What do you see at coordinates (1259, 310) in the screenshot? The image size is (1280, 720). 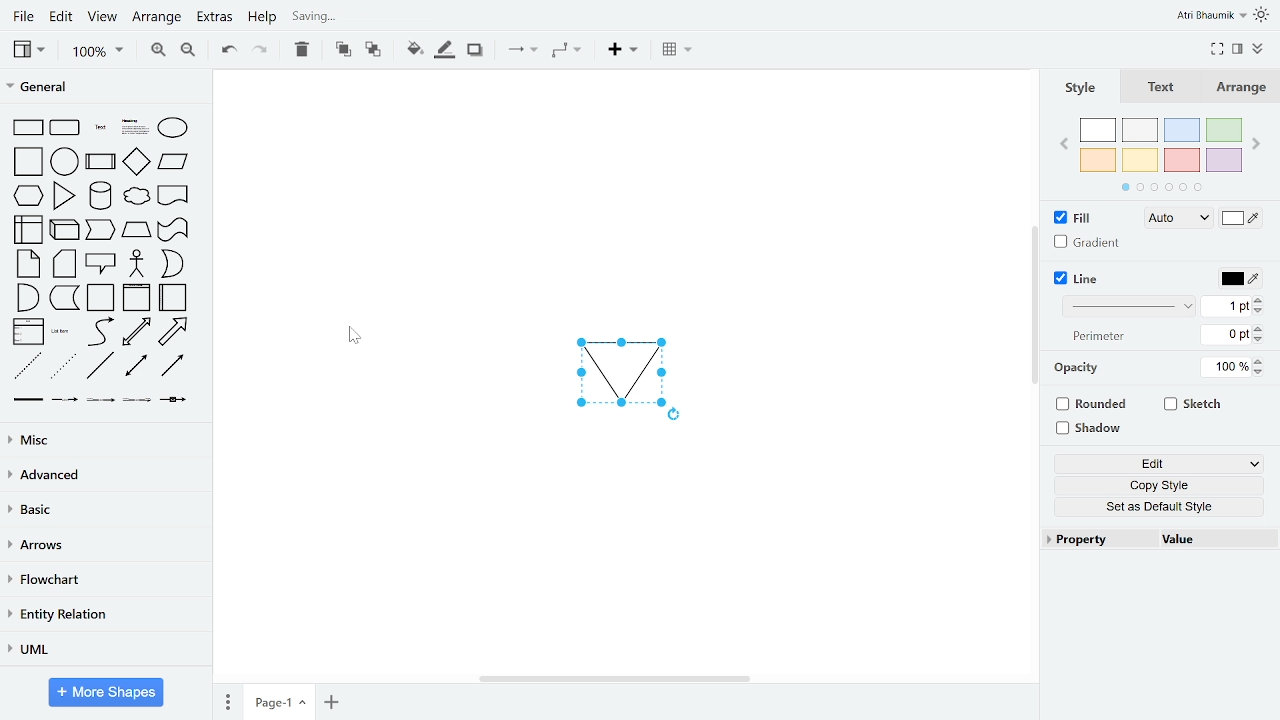 I see `decrease line width` at bounding box center [1259, 310].